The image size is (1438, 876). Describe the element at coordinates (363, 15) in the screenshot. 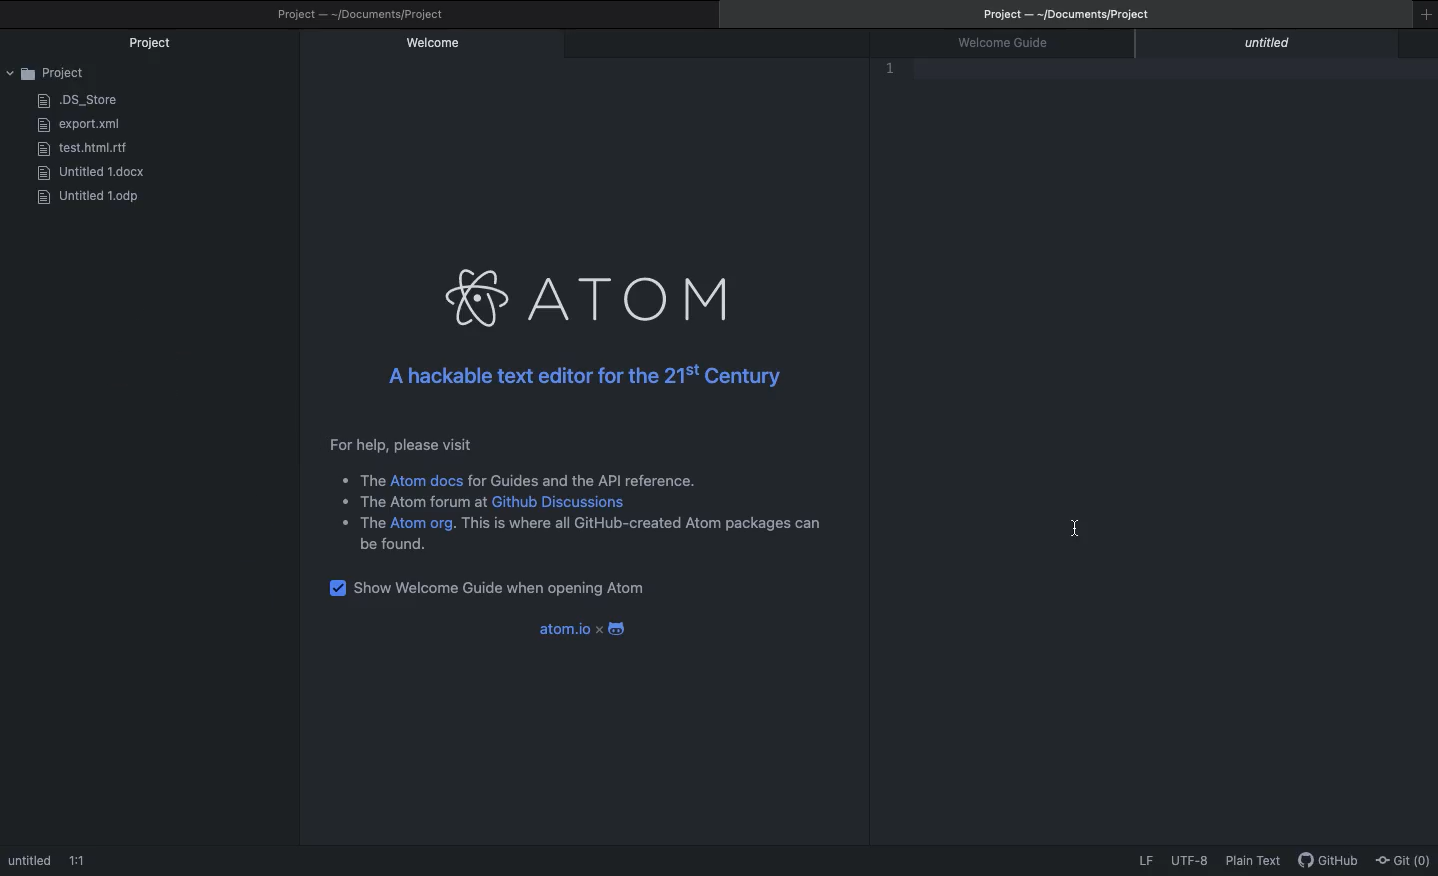

I see `Project` at that location.